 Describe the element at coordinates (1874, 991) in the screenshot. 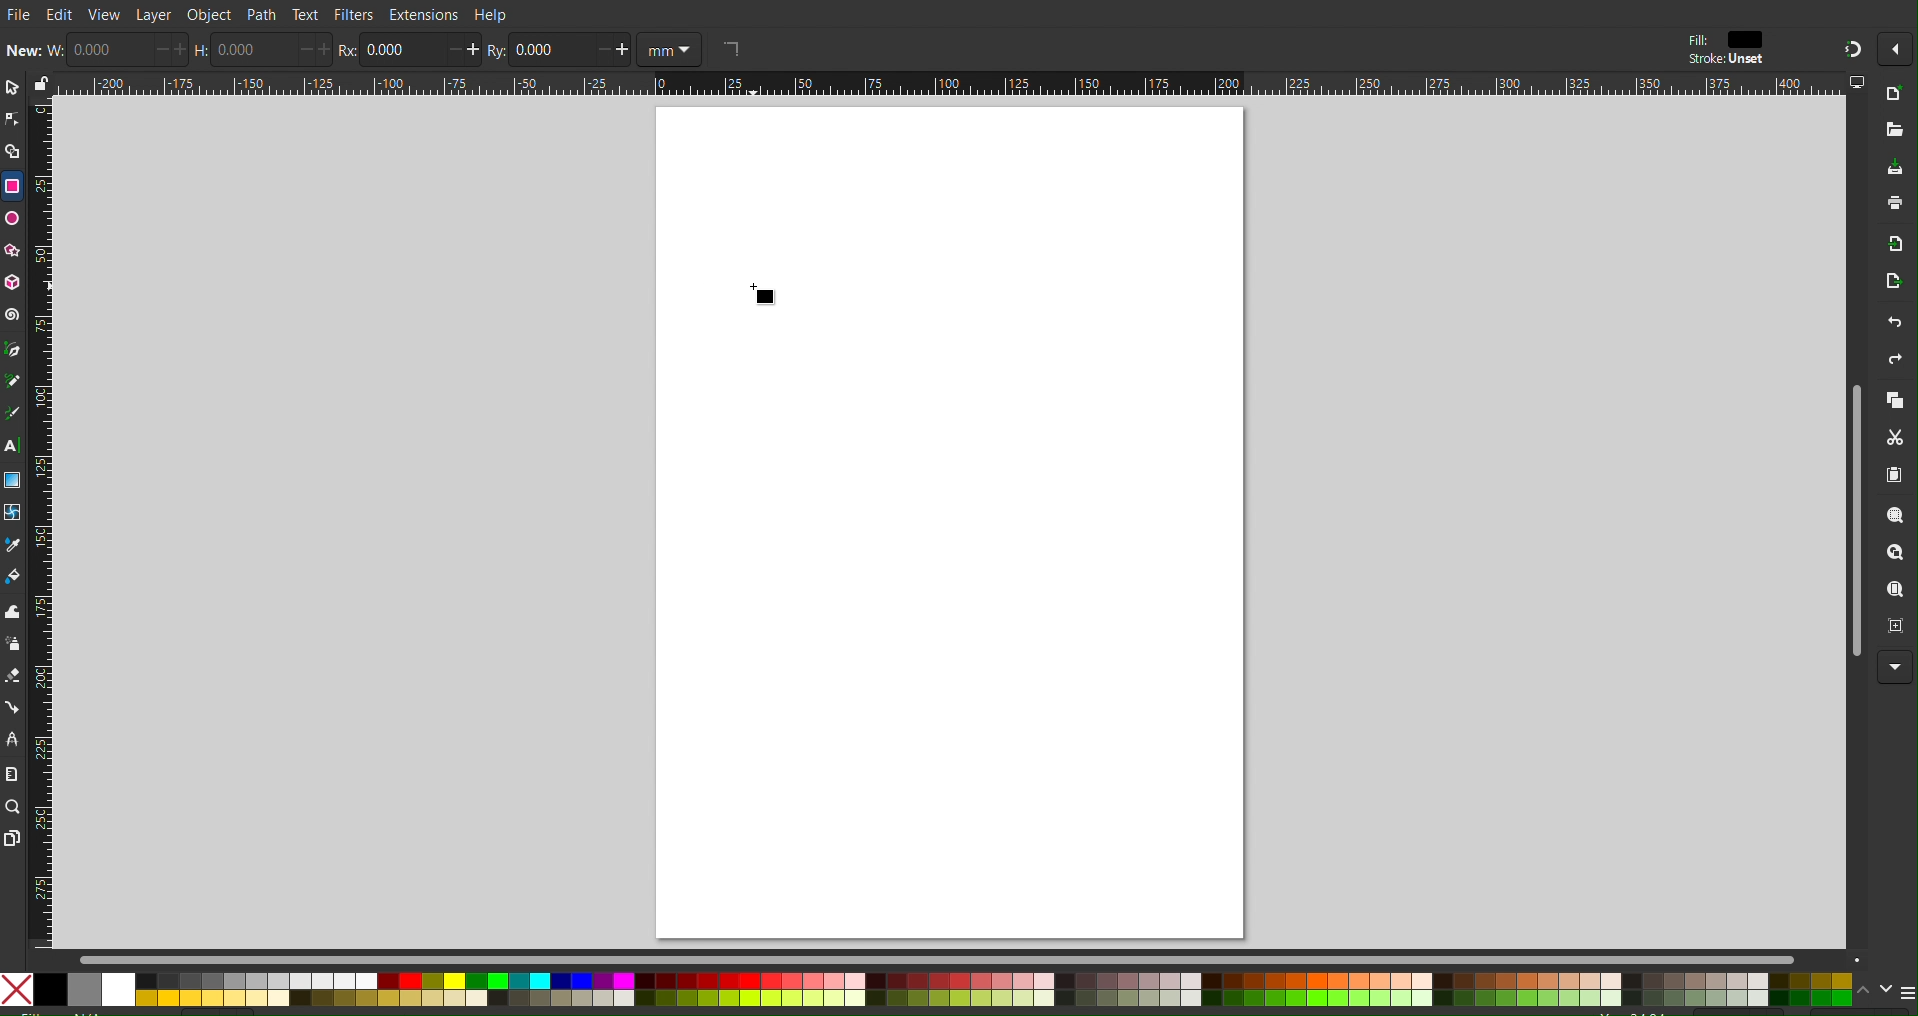

I see `navigate the colors` at that location.